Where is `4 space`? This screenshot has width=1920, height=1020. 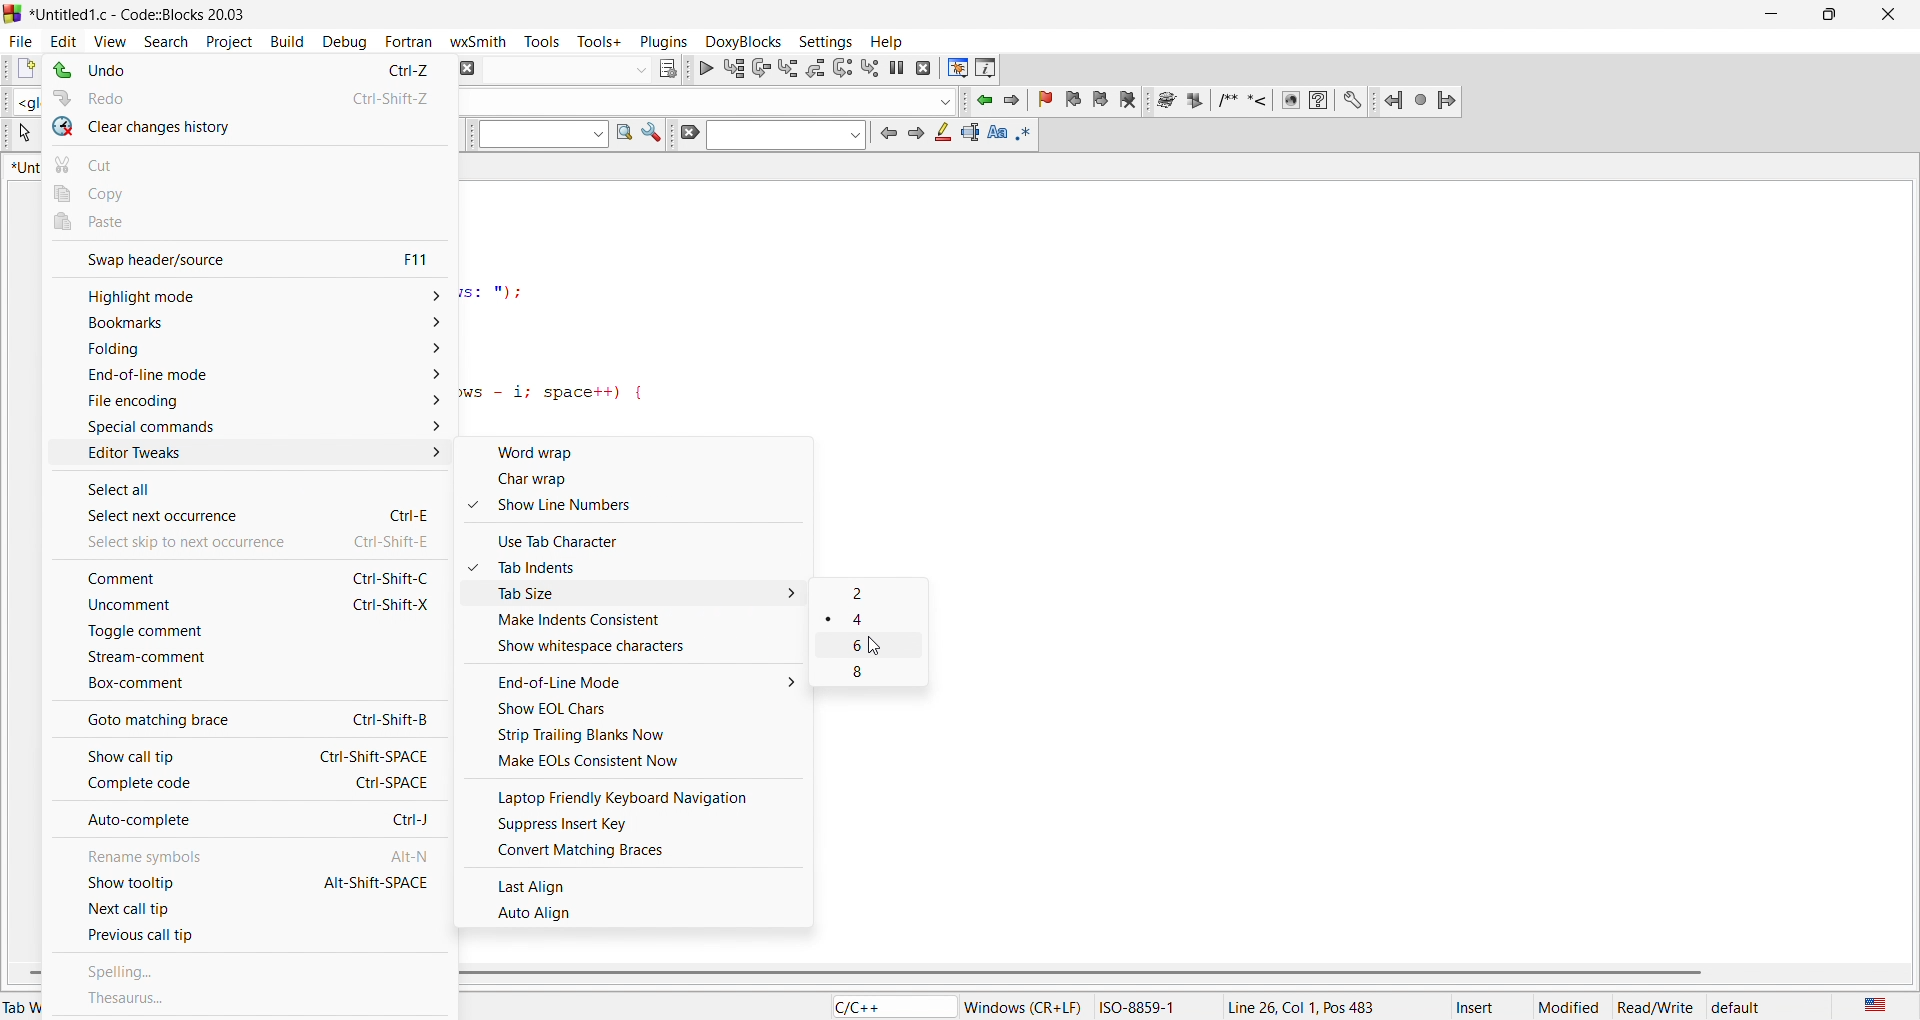
4 space is located at coordinates (881, 592).